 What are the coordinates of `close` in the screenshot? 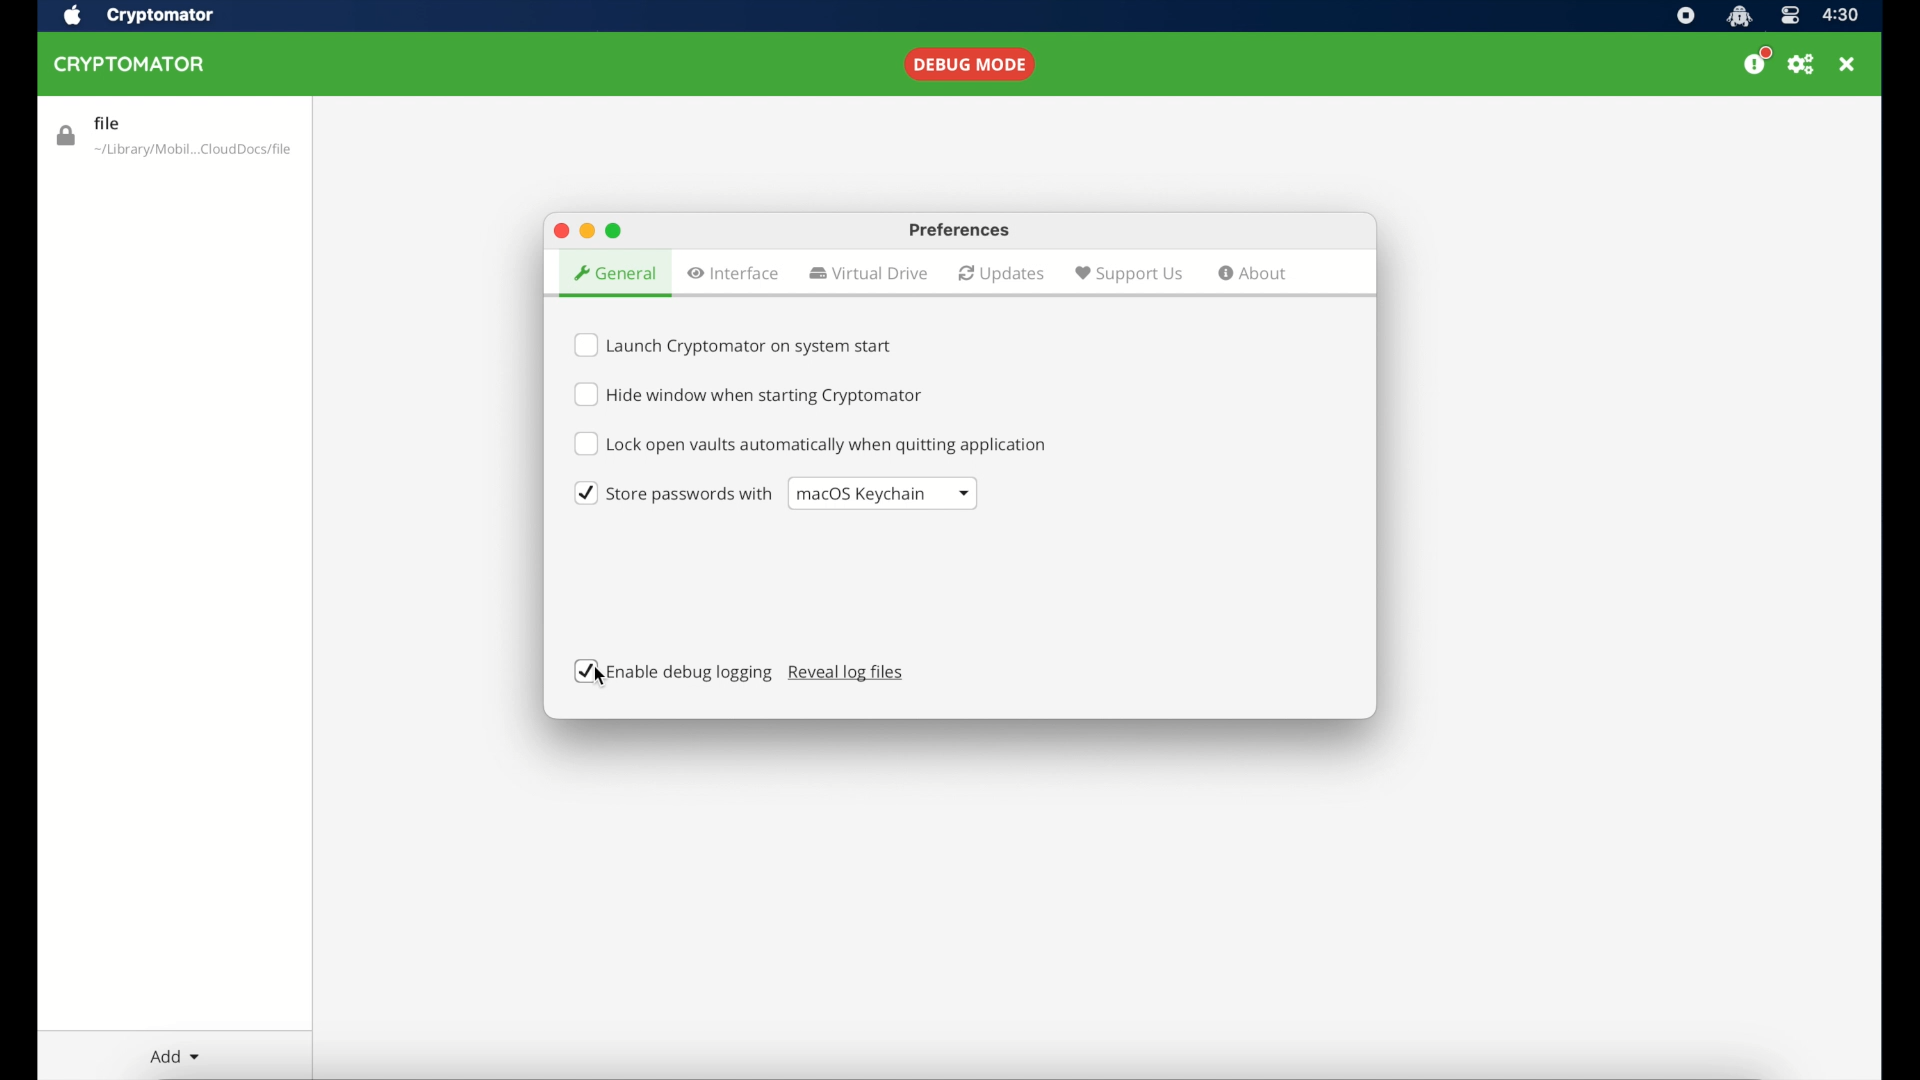 It's located at (1847, 63).